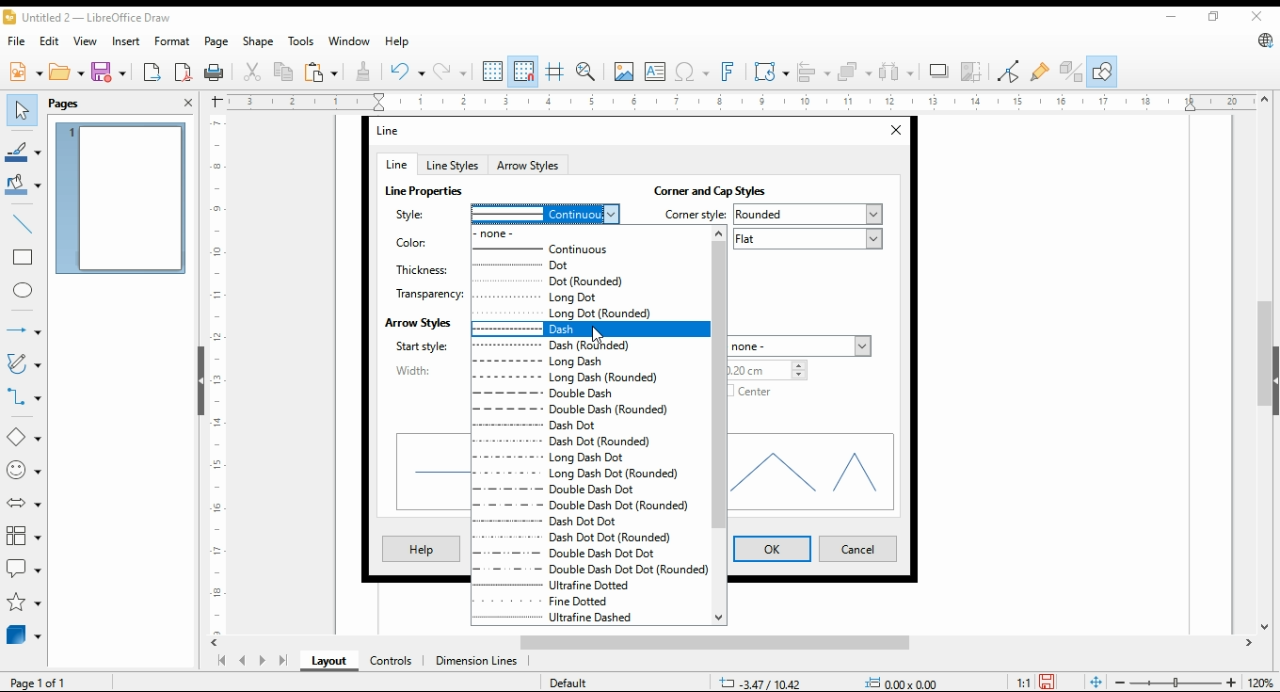 The width and height of the screenshot is (1280, 692). What do you see at coordinates (26, 503) in the screenshot?
I see `block arrows` at bounding box center [26, 503].